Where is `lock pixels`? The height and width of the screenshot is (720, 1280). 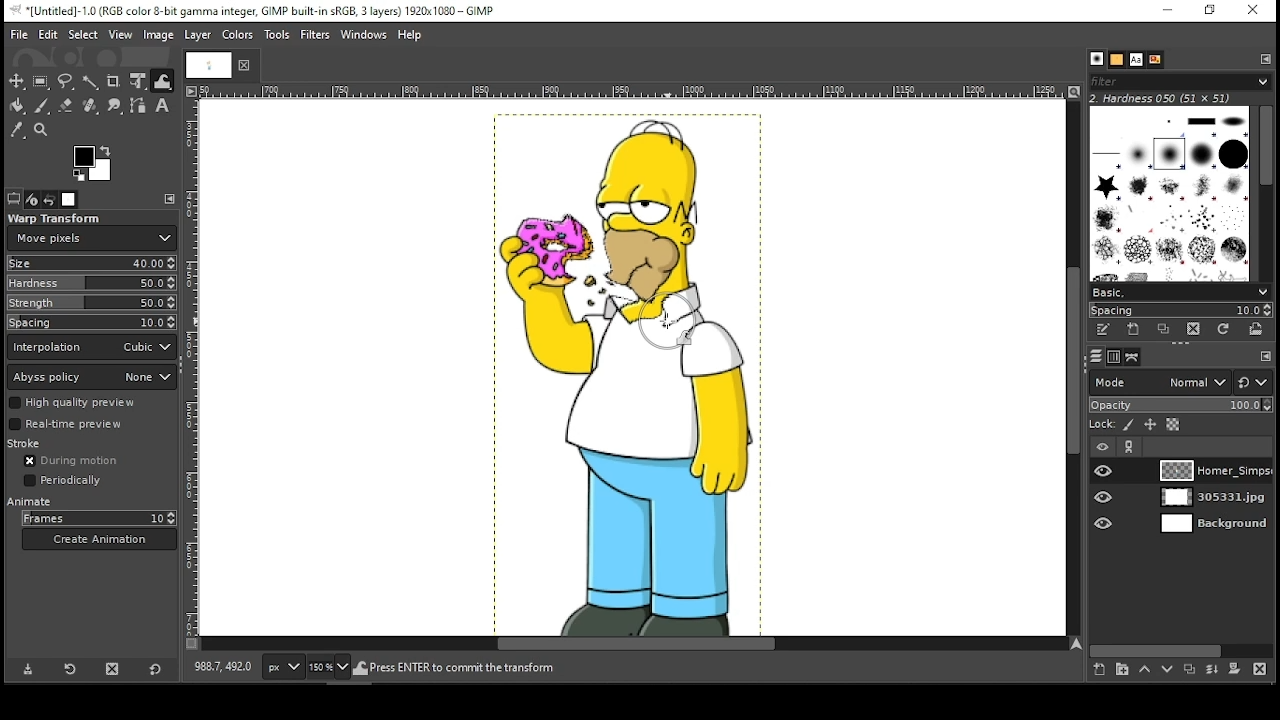 lock pixels is located at coordinates (1129, 425).